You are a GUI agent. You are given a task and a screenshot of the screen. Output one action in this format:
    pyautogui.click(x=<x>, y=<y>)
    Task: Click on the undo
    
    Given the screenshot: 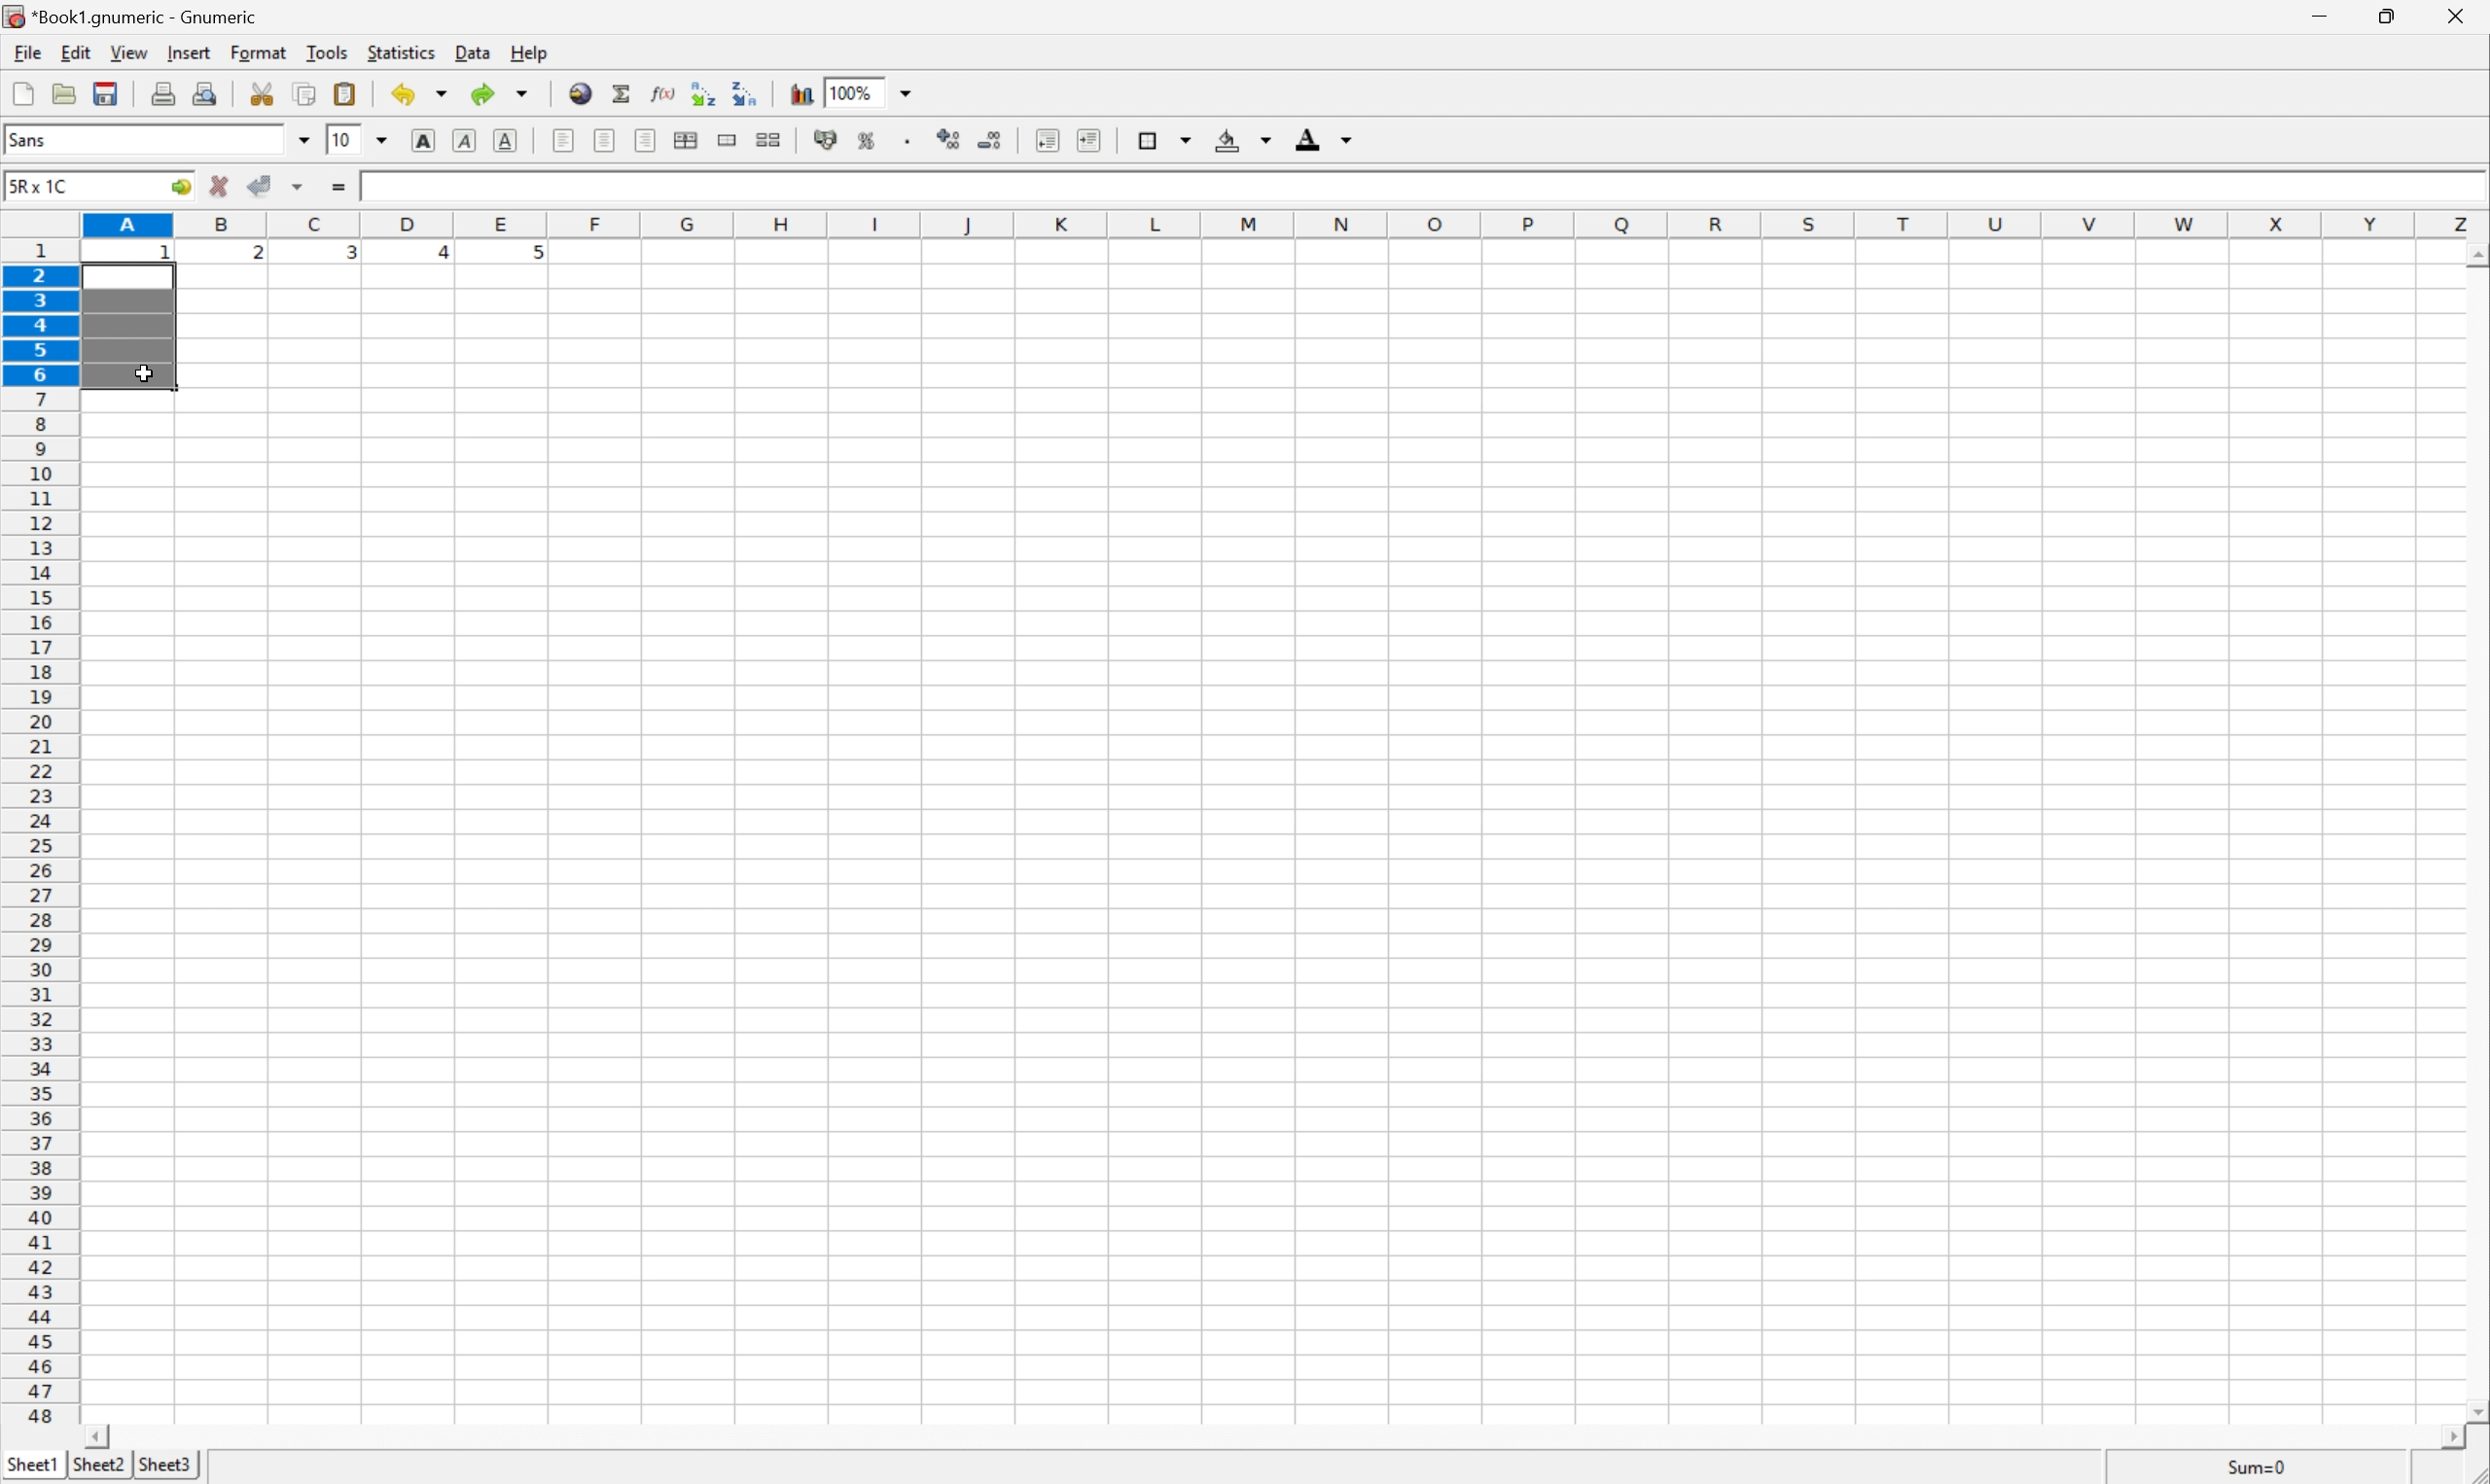 What is the action you would take?
    pyautogui.click(x=420, y=92)
    